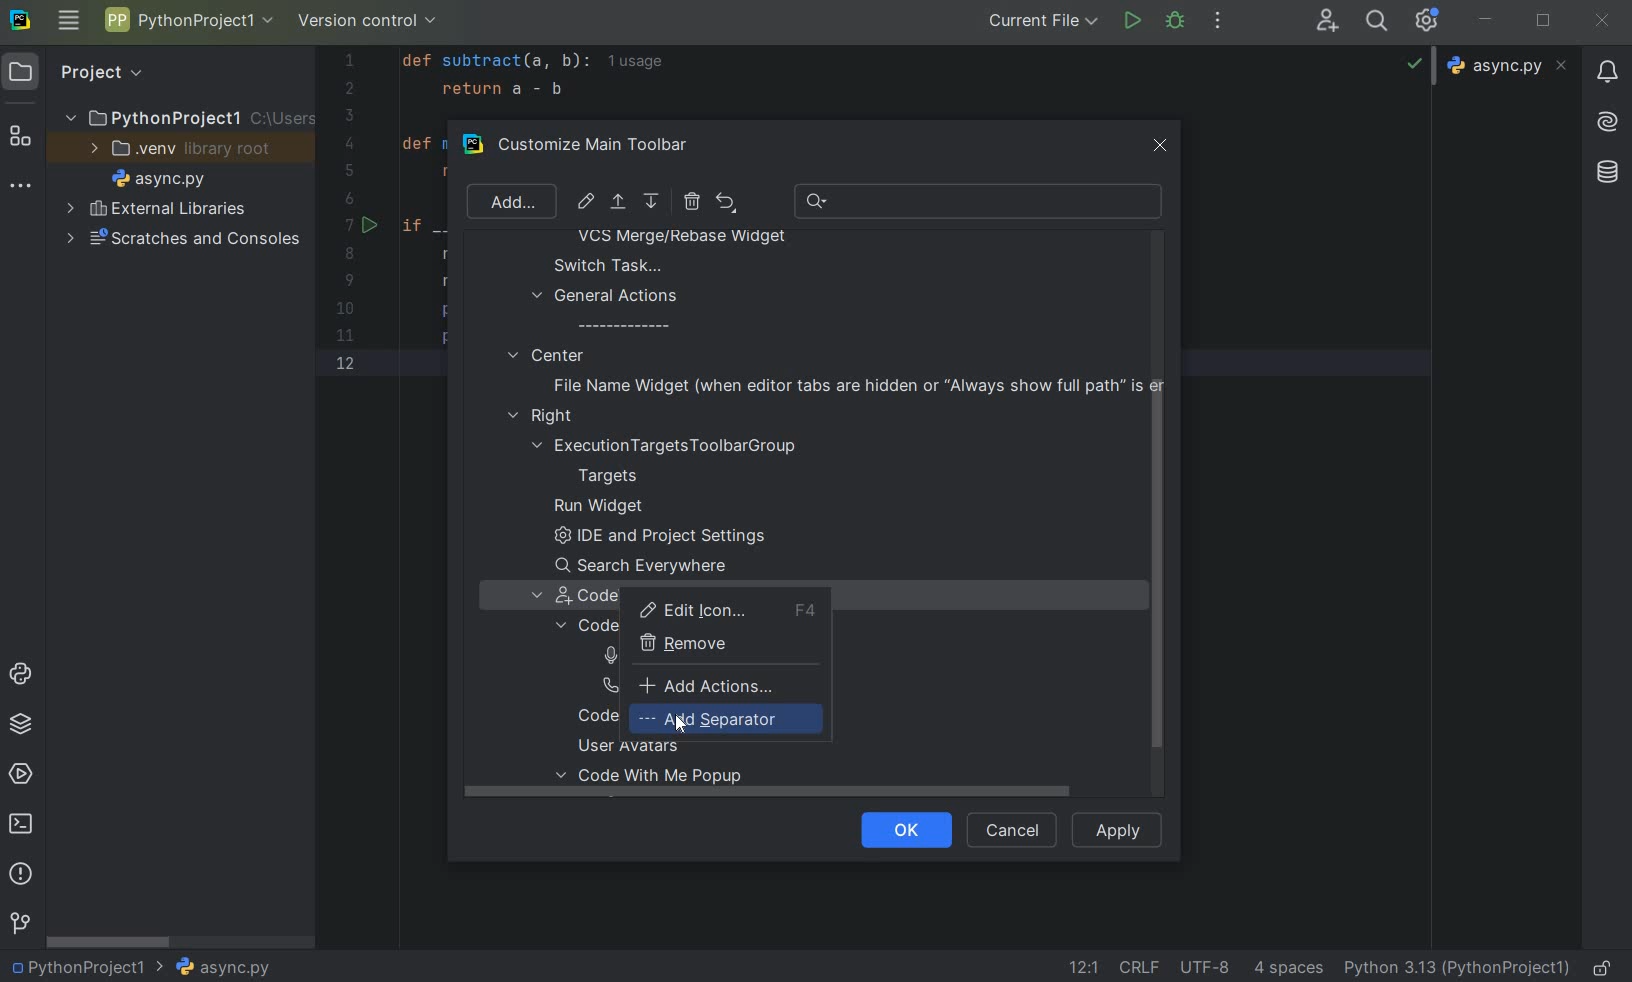 The image size is (1632, 982). What do you see at coordinates (898, 828) in the screenshot?
I see `ok` at bounding box center [898, 828].